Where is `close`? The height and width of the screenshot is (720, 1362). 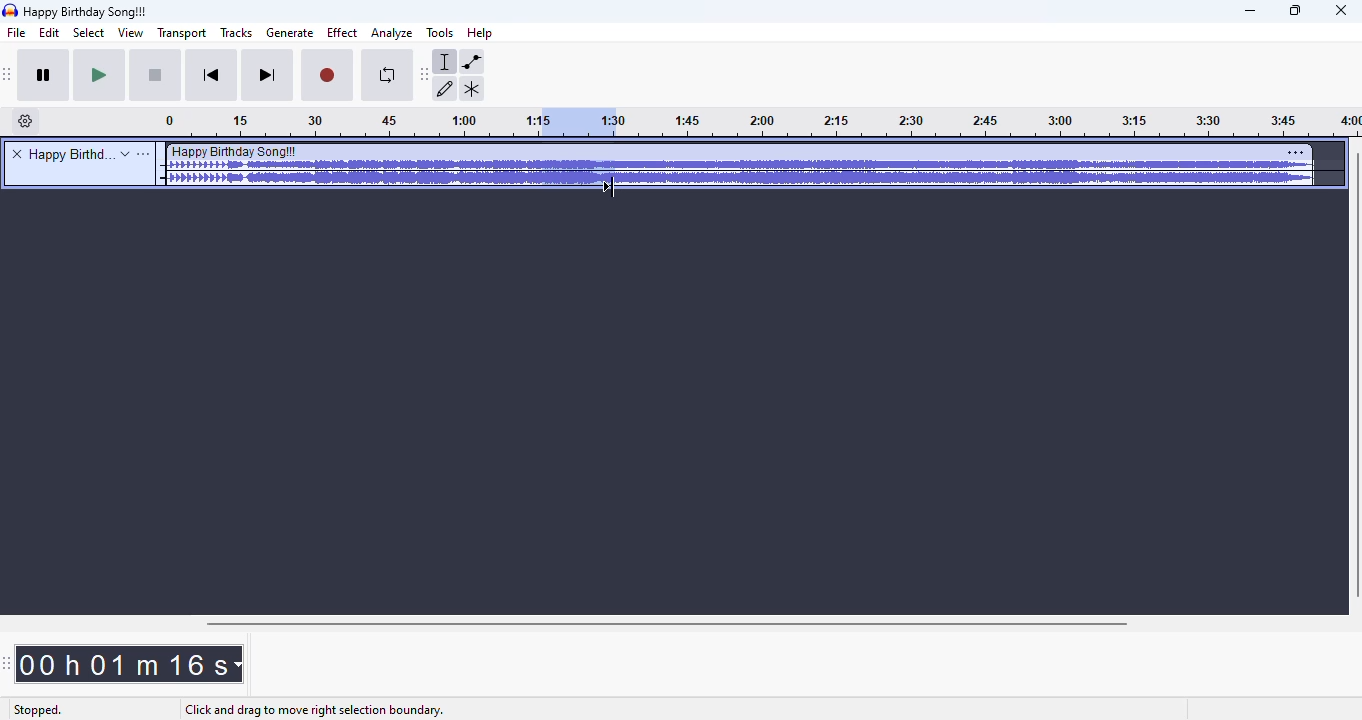 close is located at coordinates (1341, 11).